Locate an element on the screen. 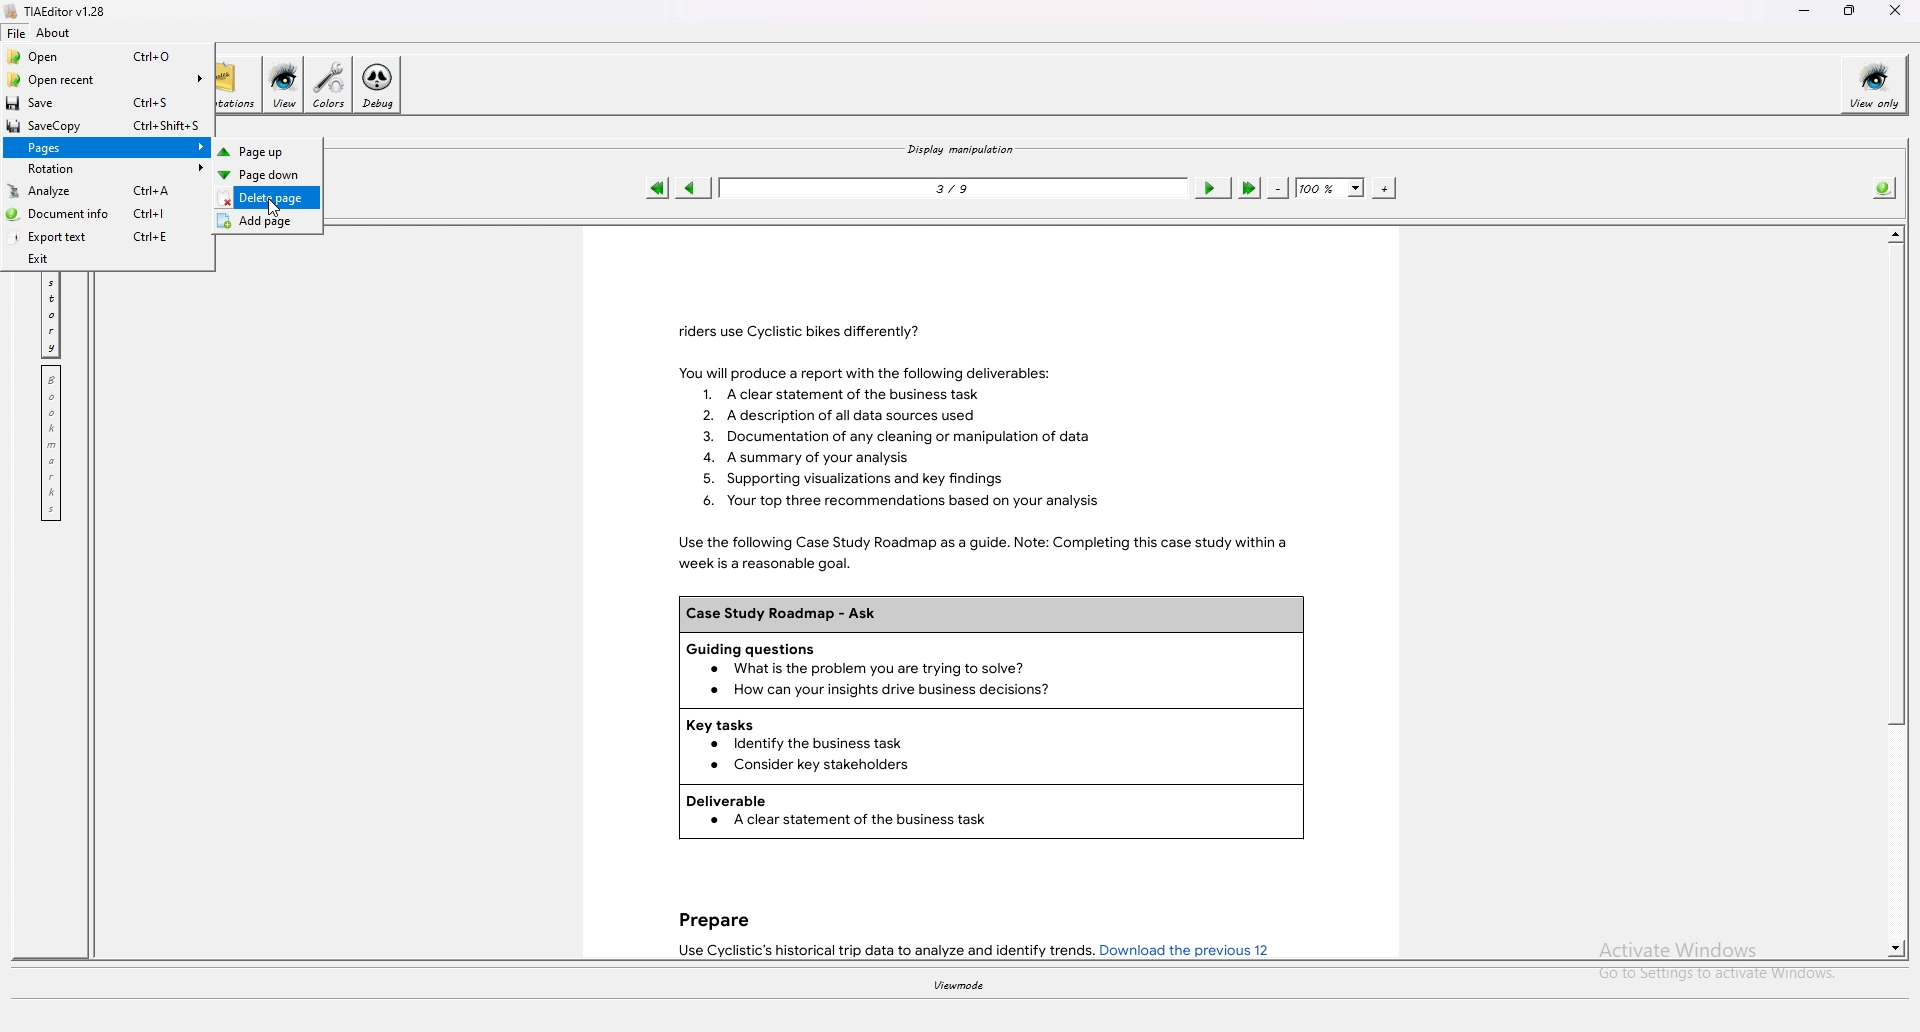 This screenshot has width=1920, height=1032. Export text Ctrl+E is located at coordinates (94, 239).